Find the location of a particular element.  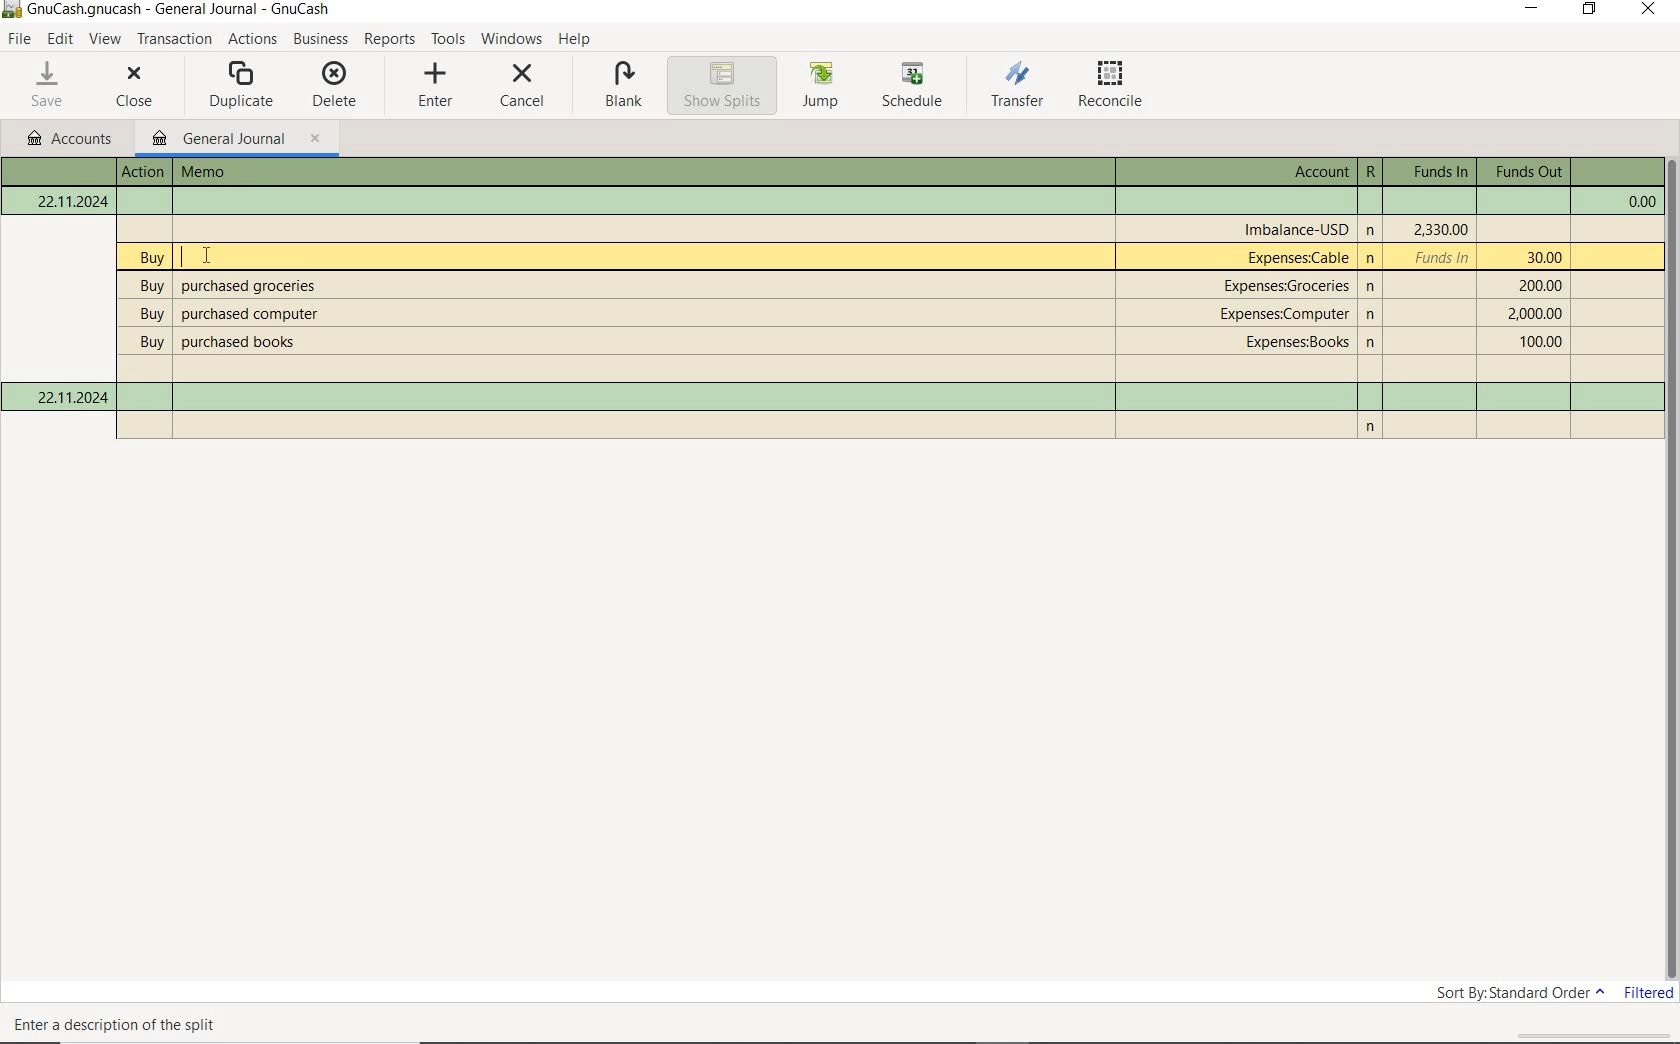

Text is located at coordinates (842, 312).